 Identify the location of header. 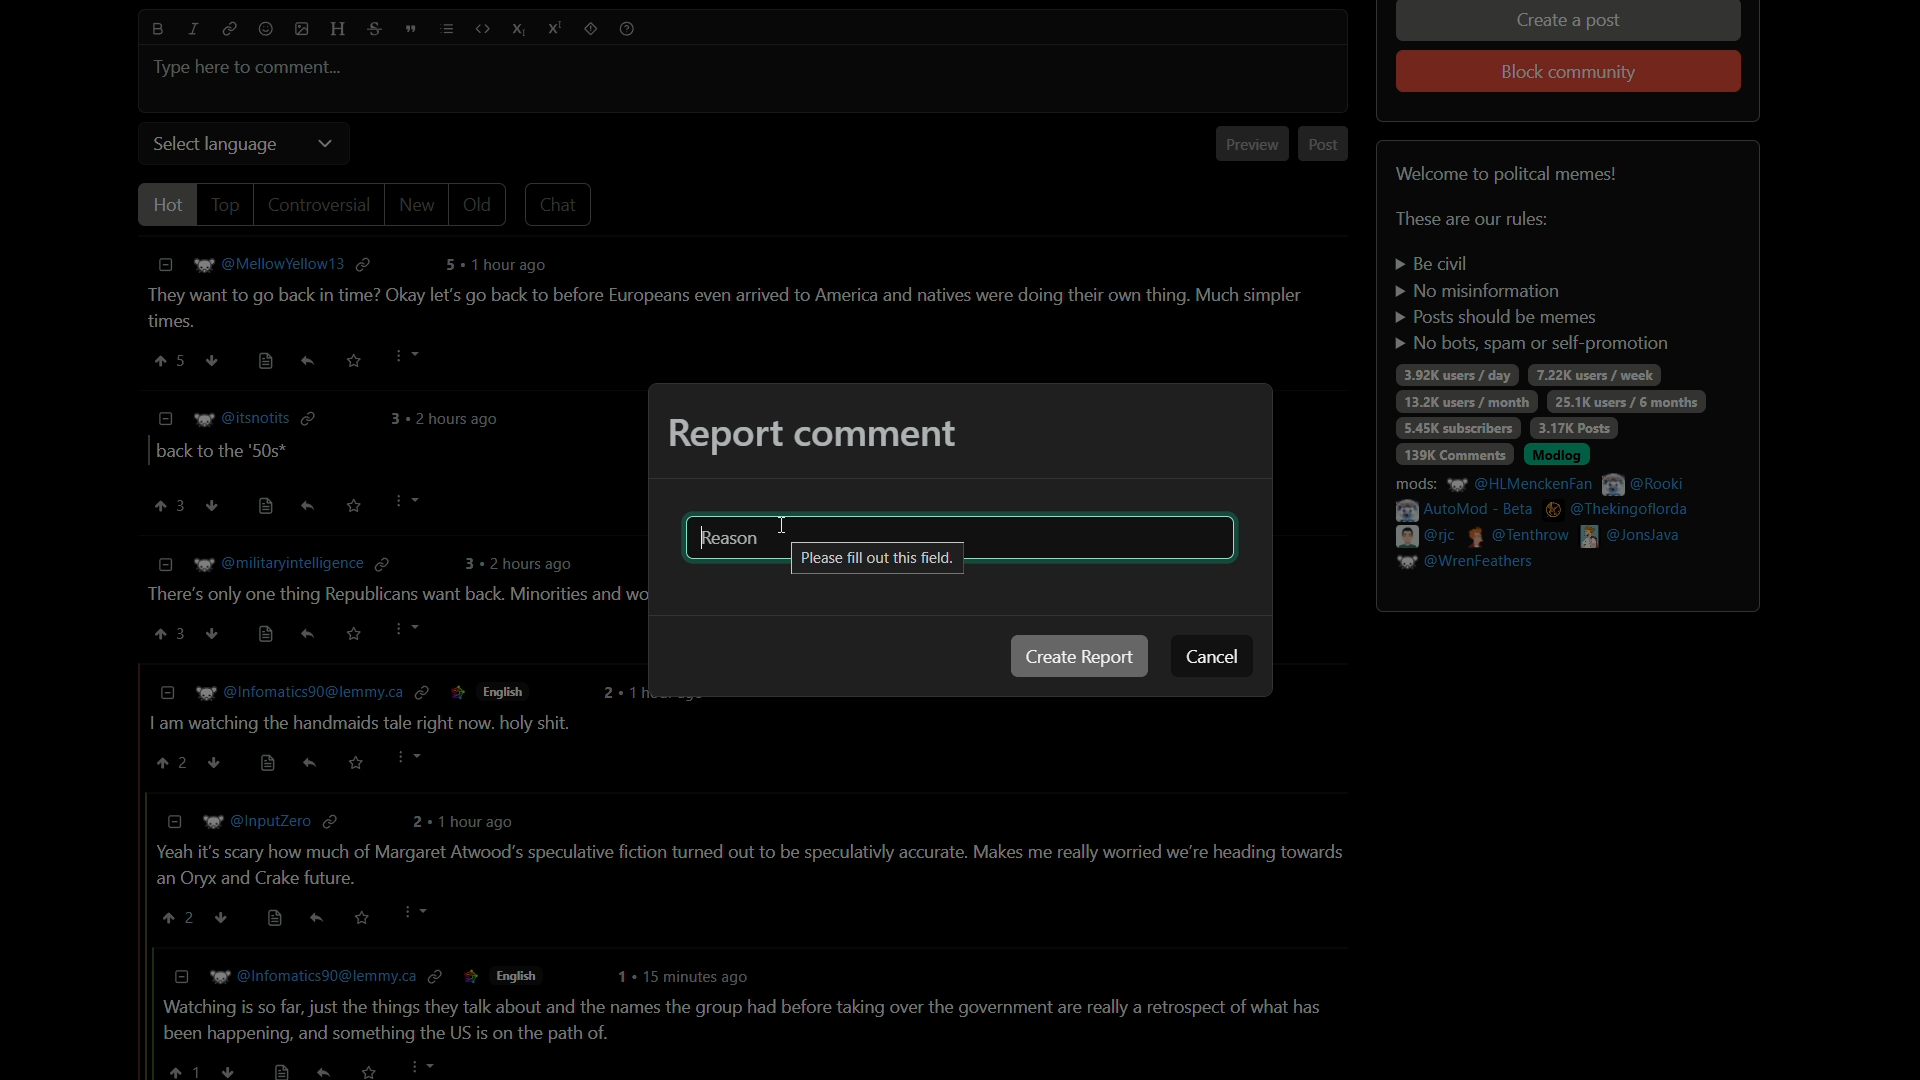
(337, 30).